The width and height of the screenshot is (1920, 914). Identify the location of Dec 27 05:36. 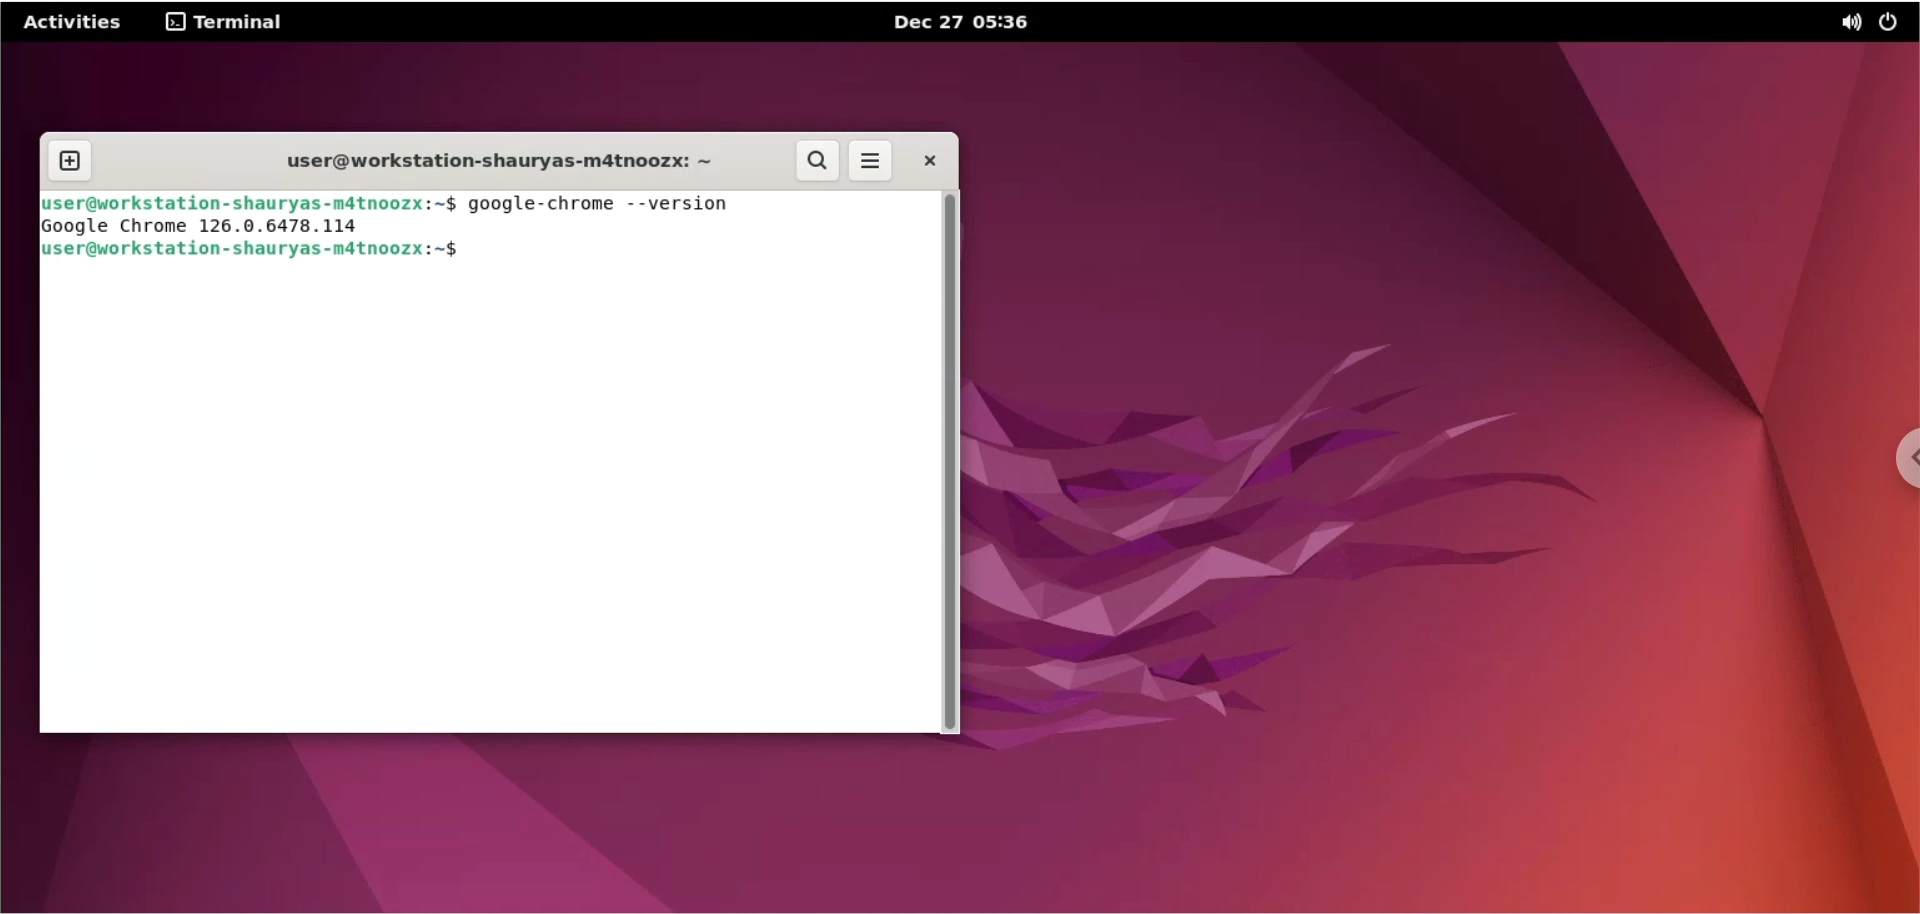
(965, 21).